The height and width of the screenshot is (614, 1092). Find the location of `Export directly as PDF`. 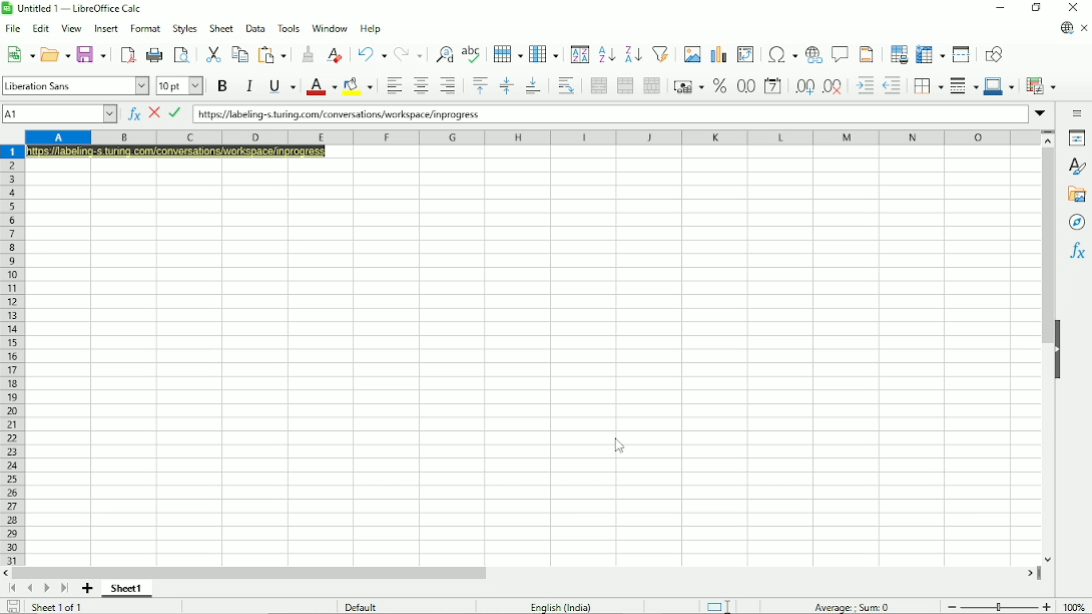

Export directly as PDF is located at coordinates (126, 53).